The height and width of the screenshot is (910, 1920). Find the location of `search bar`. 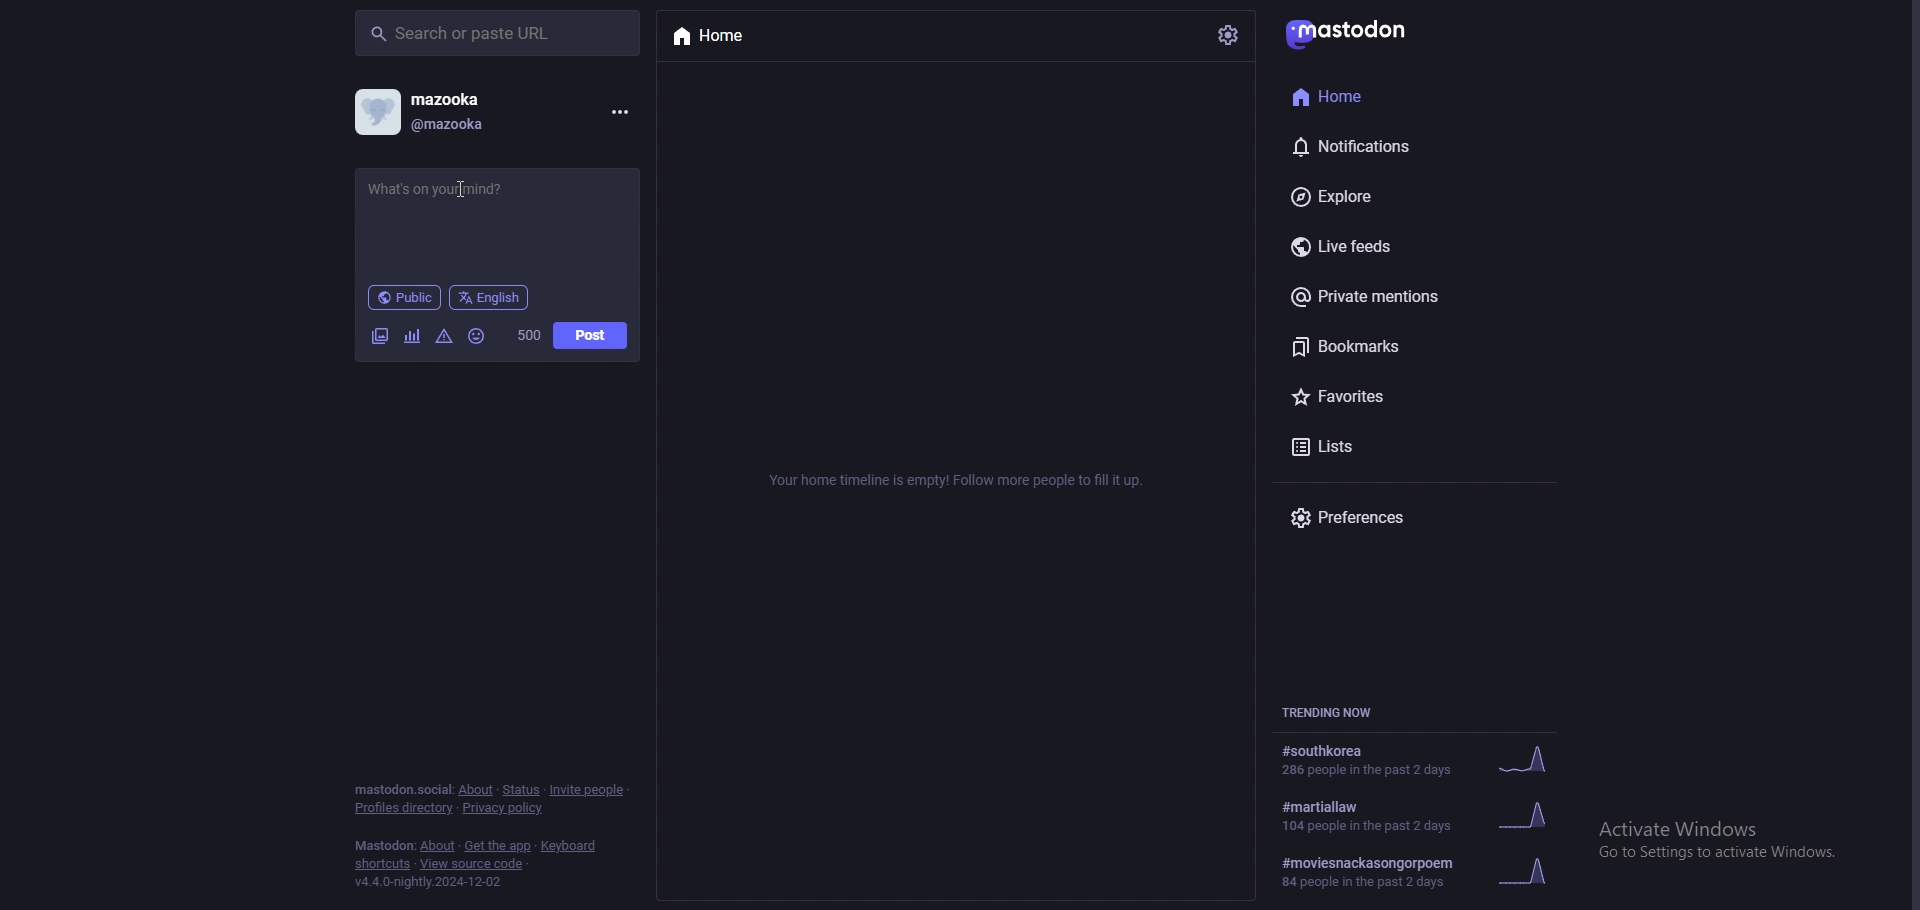

search bar is located at coordinates (499, 32).